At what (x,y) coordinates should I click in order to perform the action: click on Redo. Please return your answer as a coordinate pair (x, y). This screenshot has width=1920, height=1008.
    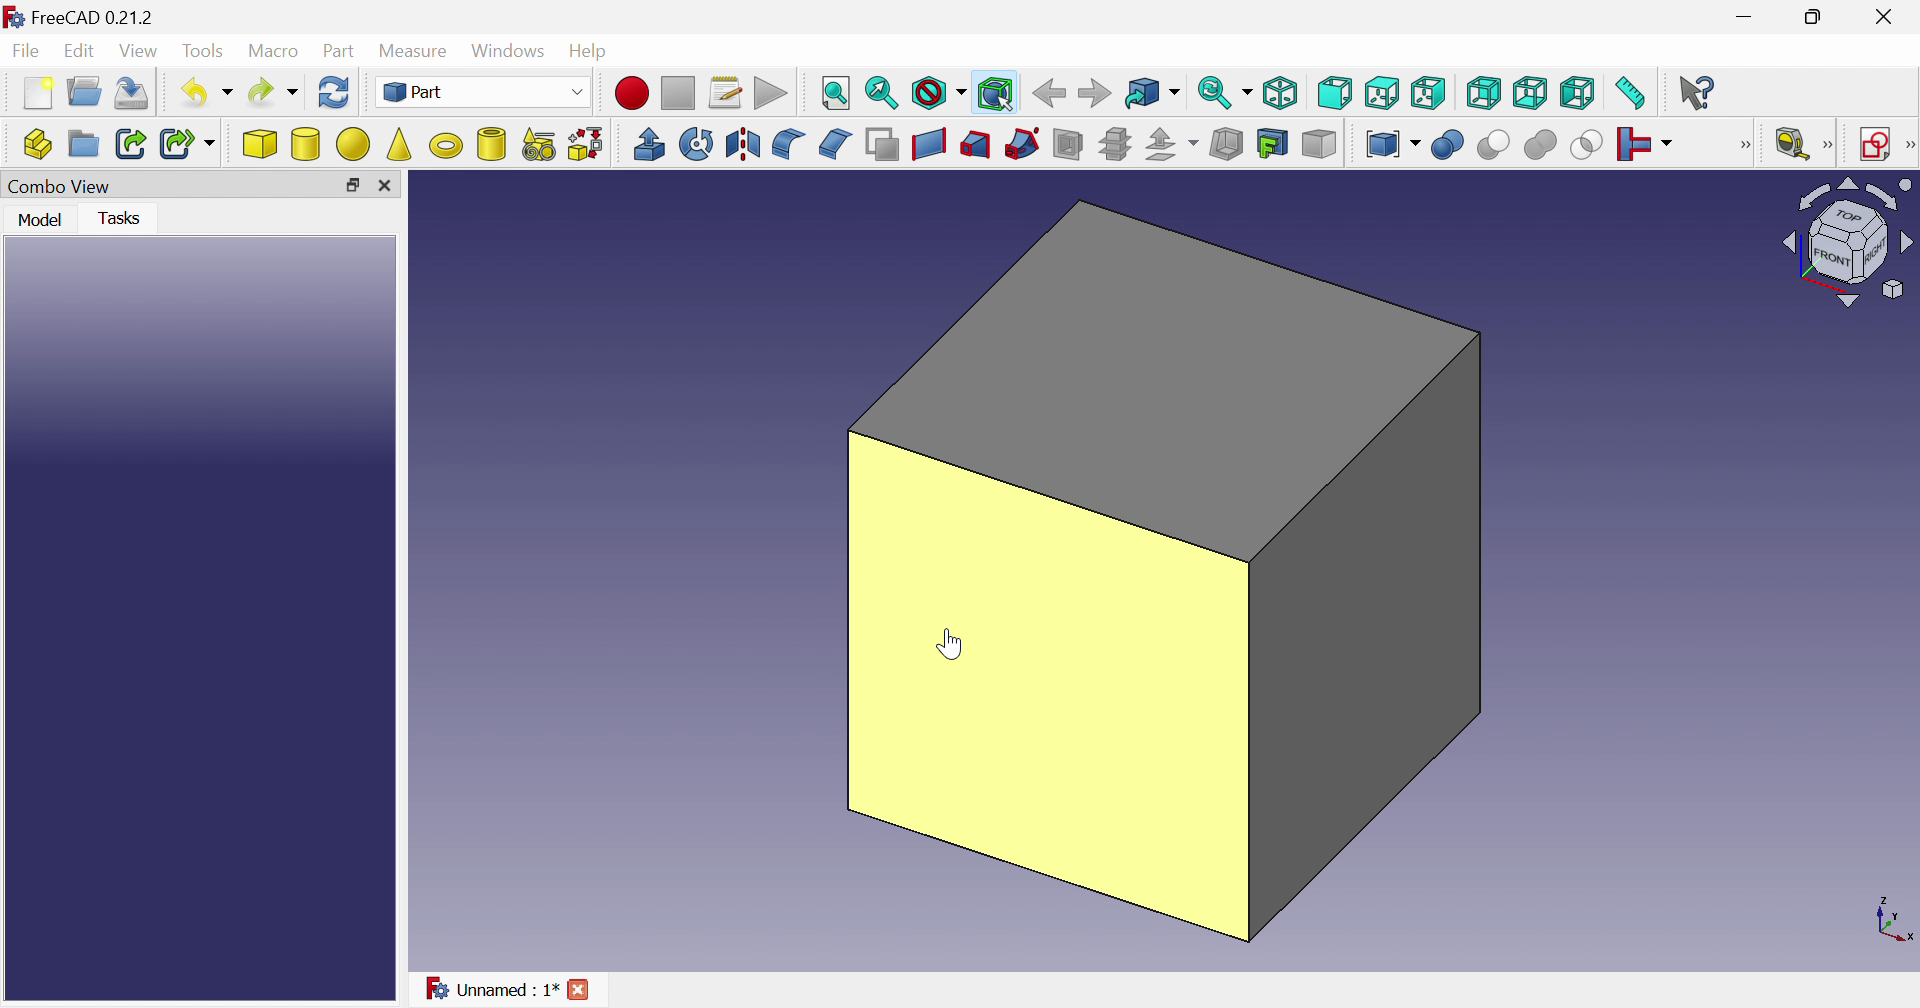
    Looking at the image, I should click on (275, 92).